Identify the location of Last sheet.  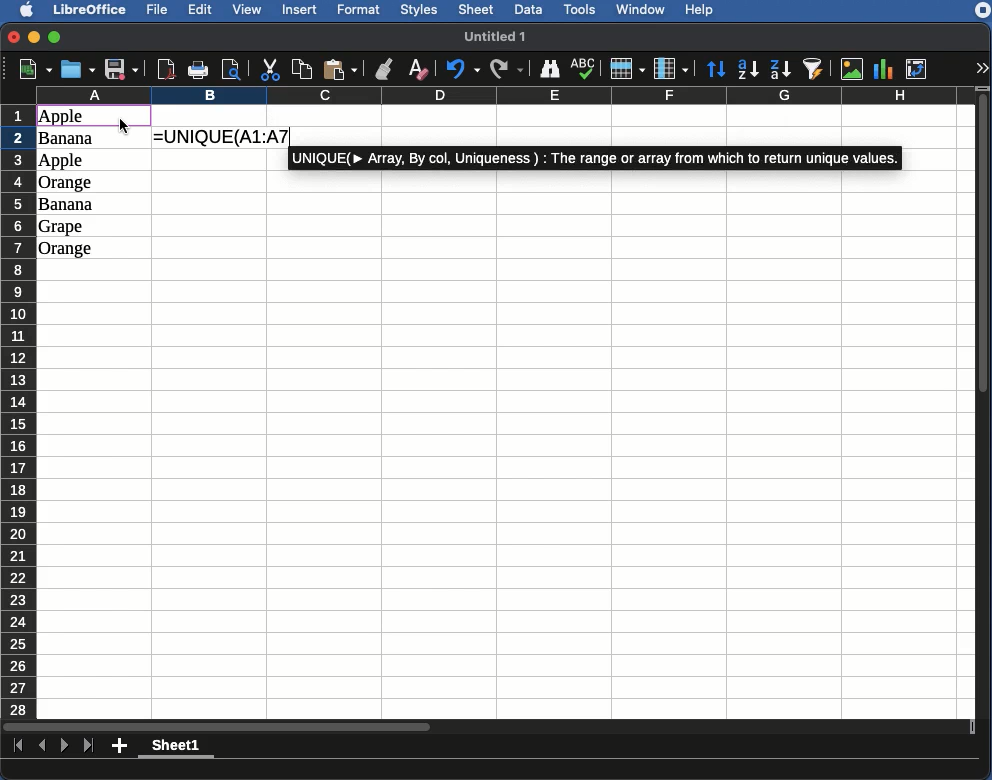
(90, 746).